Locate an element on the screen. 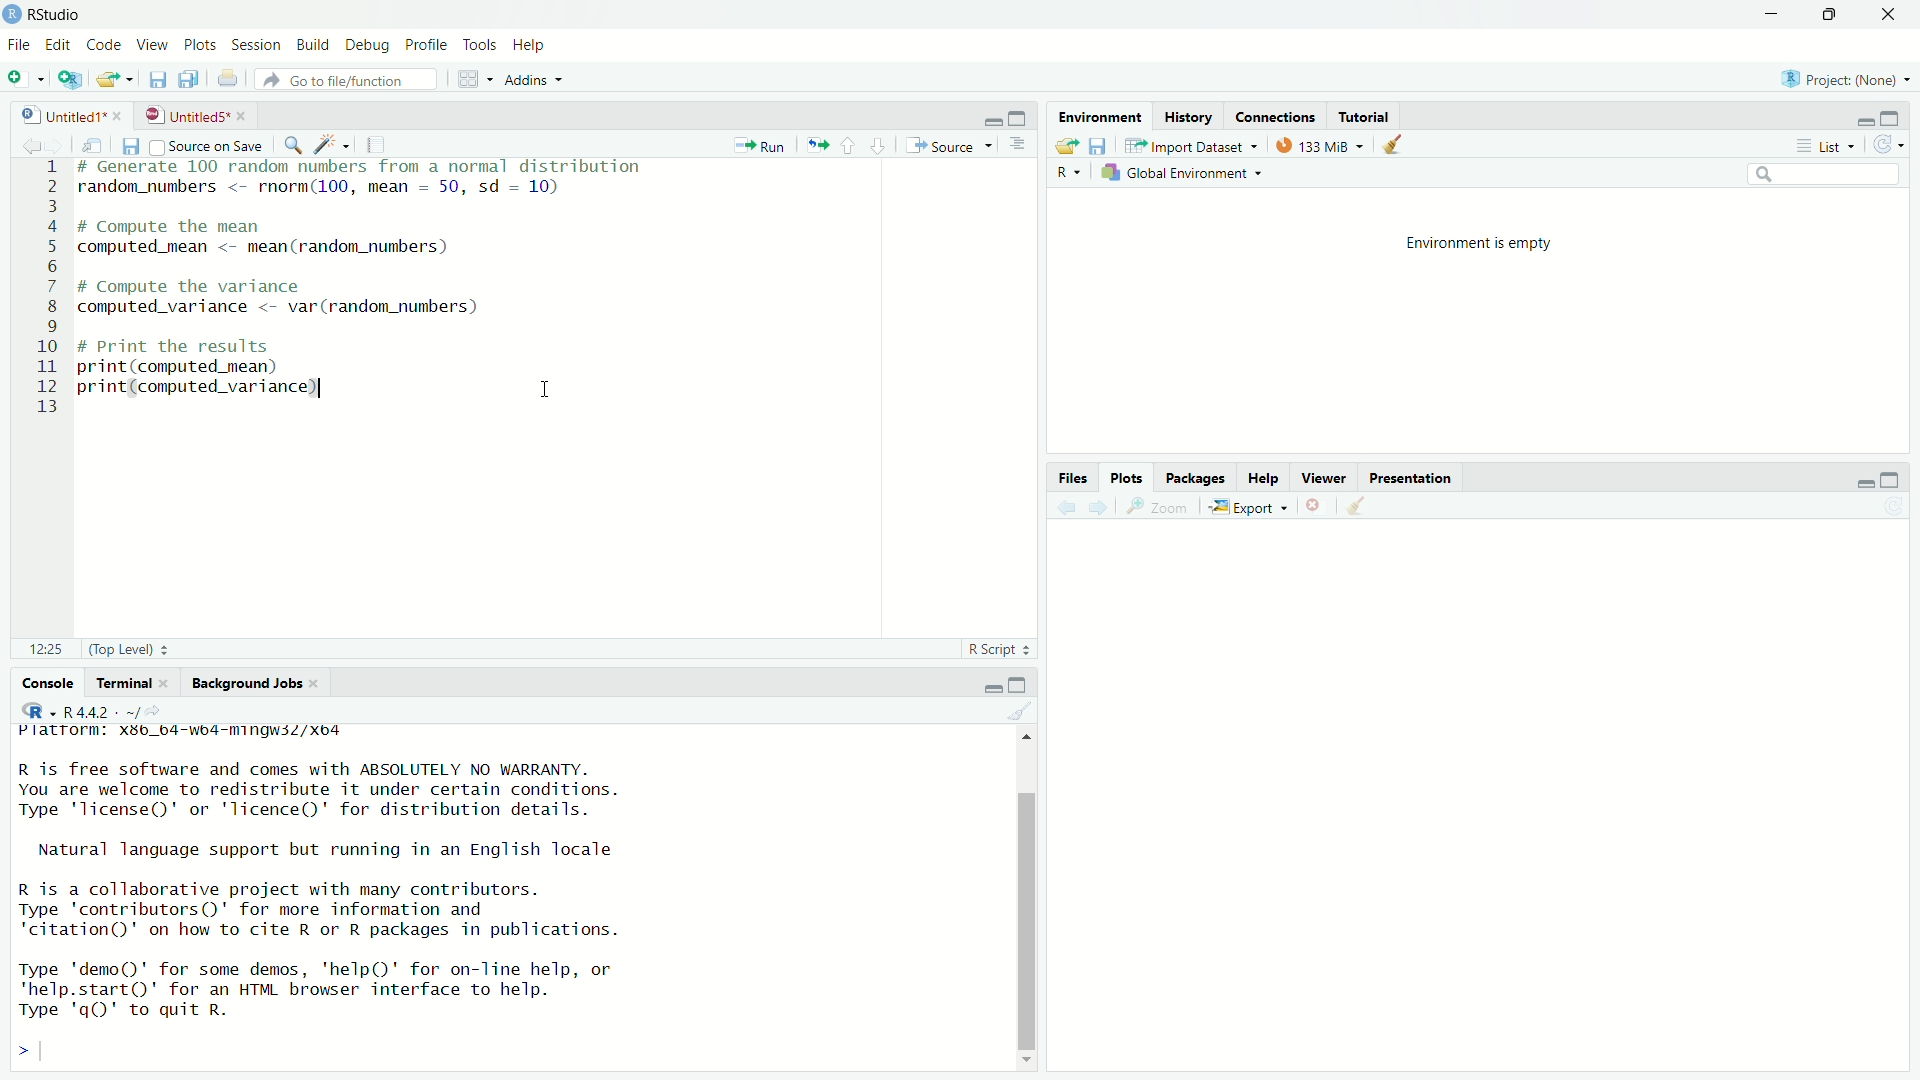 This screenshot has width=1920, height=1080. environment is located at coordinates (1101, 115).